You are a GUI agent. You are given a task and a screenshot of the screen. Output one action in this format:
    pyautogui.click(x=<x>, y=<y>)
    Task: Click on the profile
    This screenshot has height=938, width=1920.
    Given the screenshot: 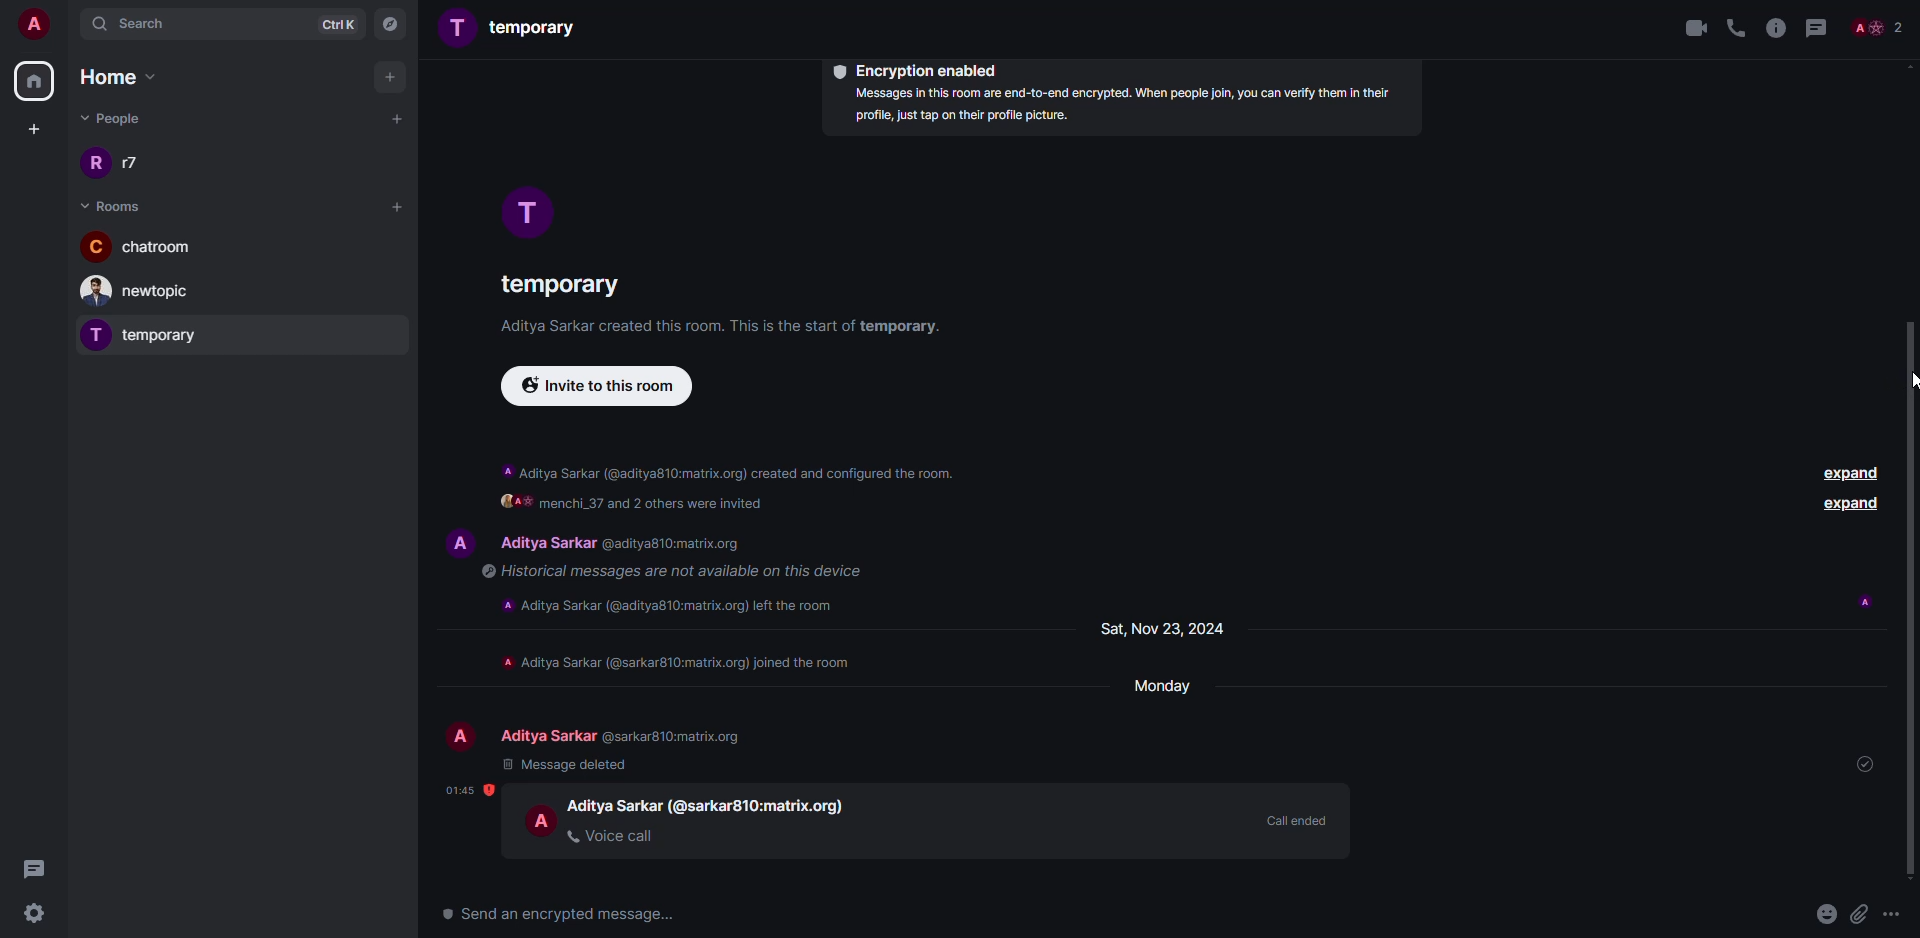 What is the action you would take?
    pyautogui.click(x=542, y=819)
    